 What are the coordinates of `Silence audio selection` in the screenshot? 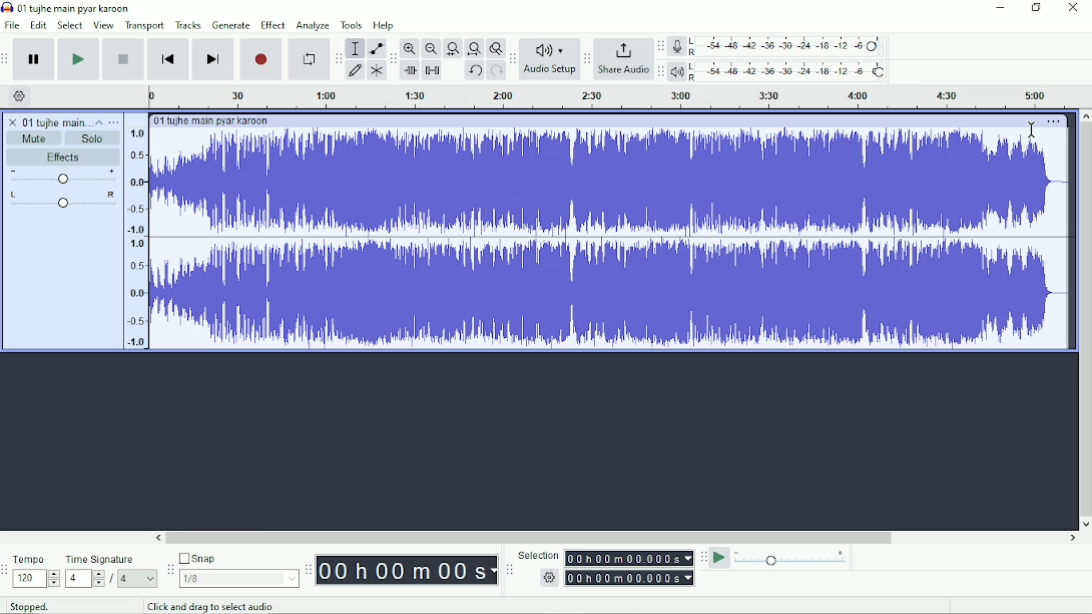 It's located at (433, 70).